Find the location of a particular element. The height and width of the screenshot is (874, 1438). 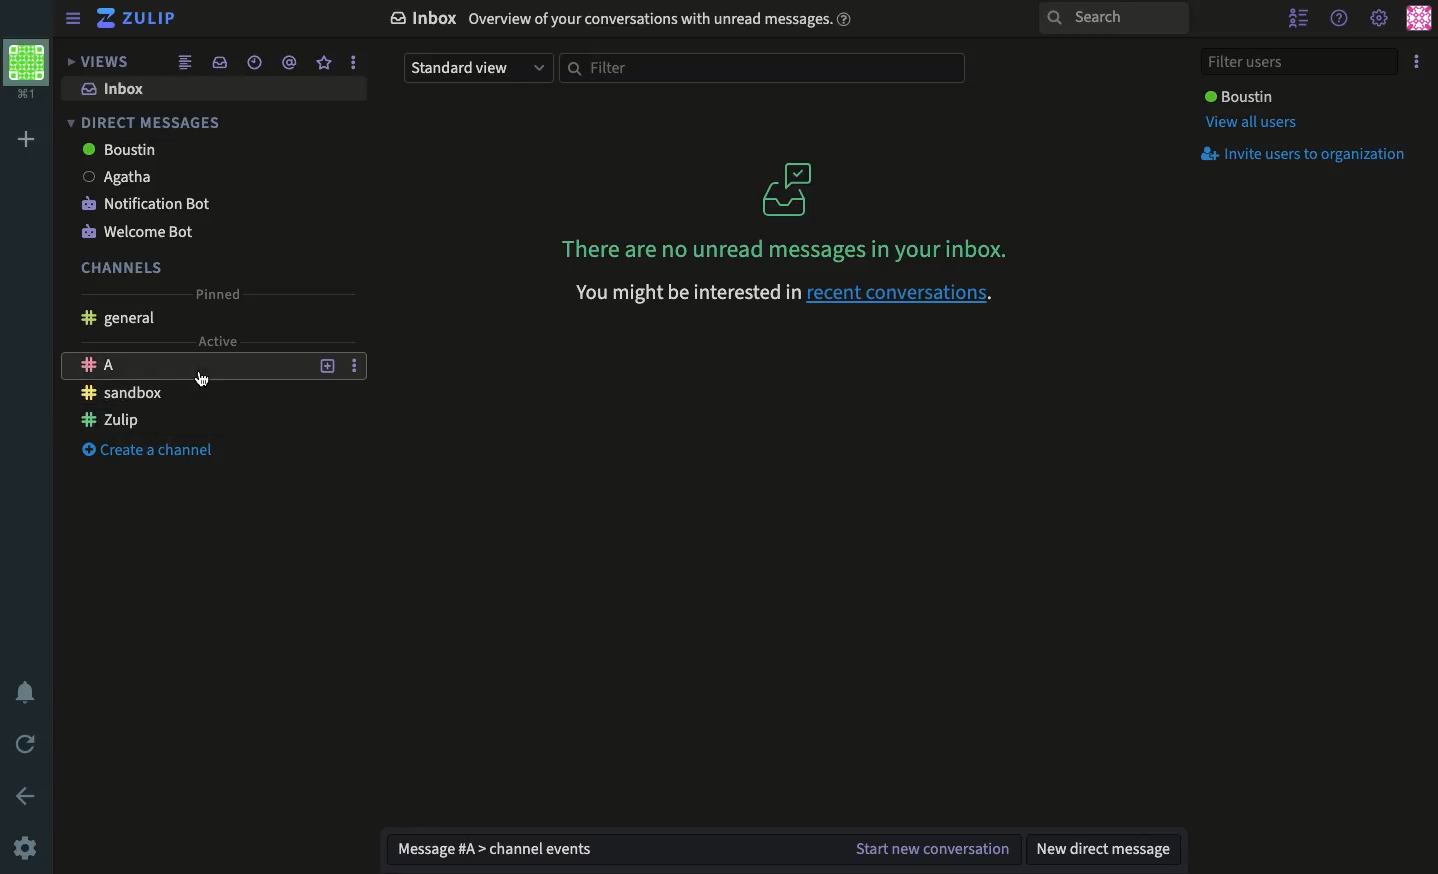

Options is located at coordinates (1418, 62).